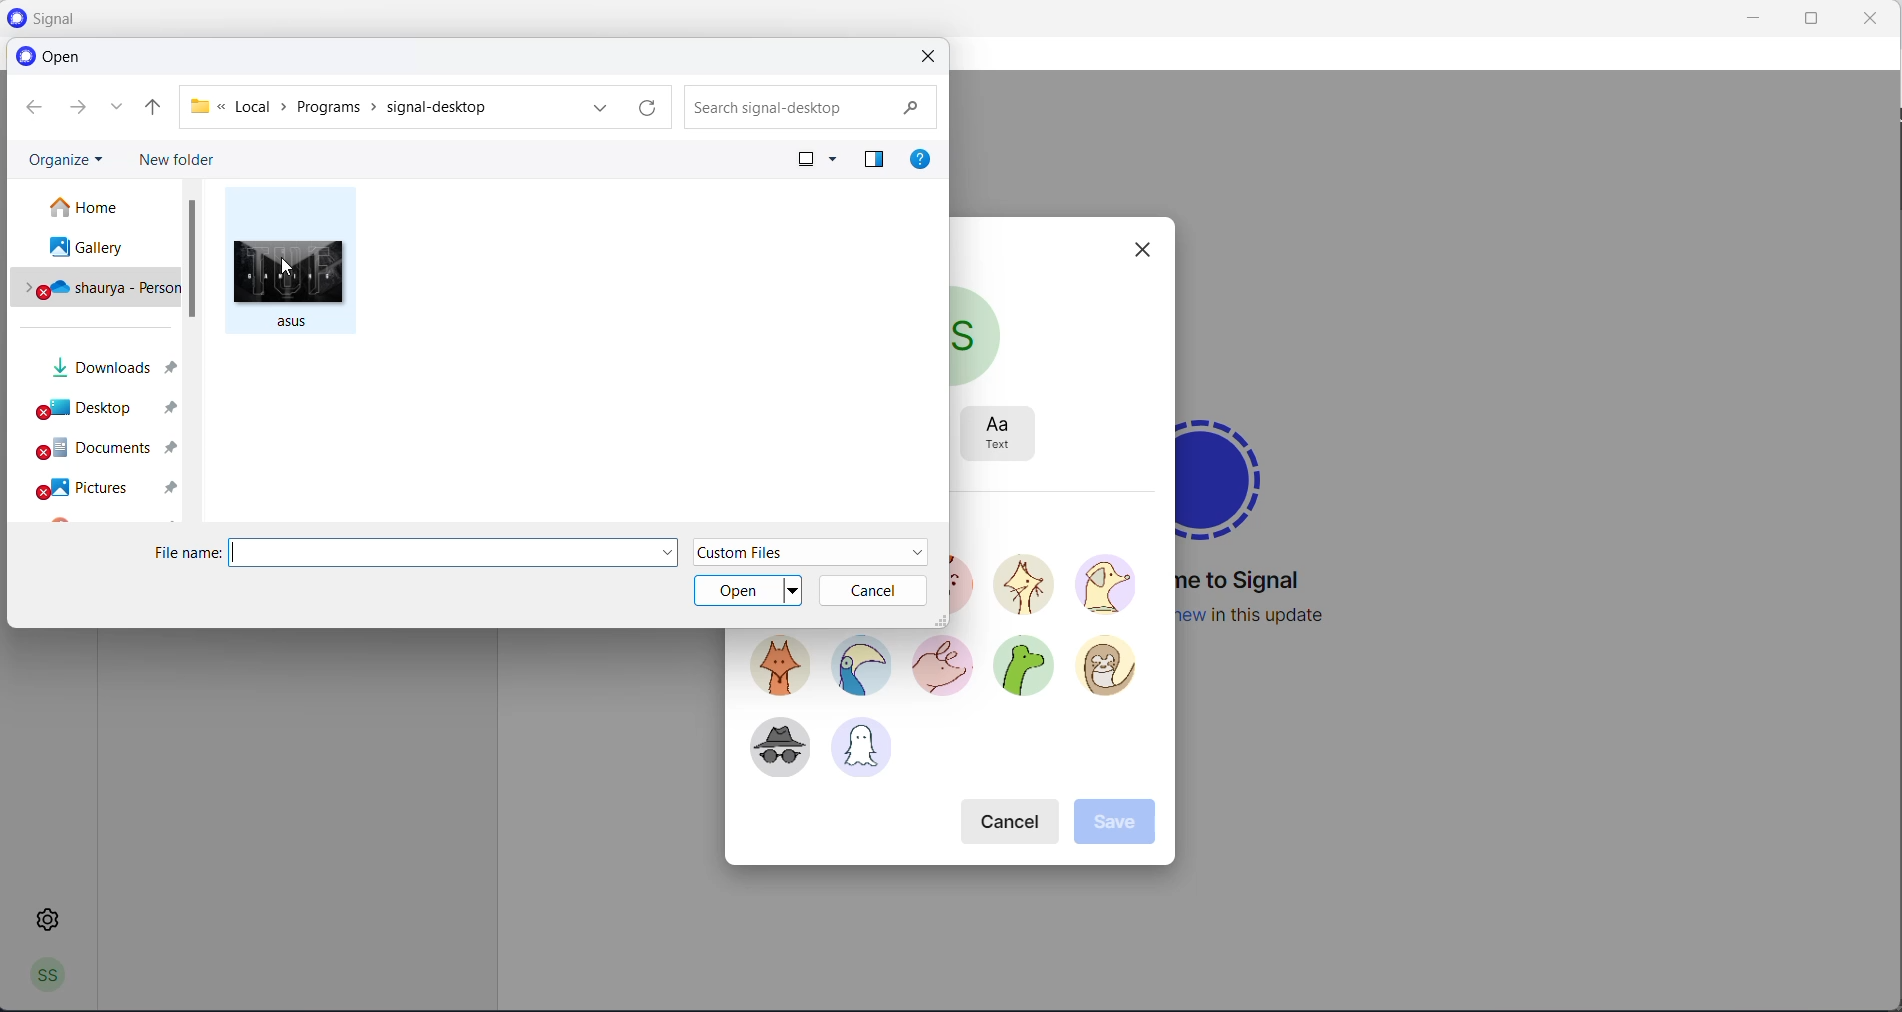 This screenshot has width=1902, height=1012. Describe the element at coordinates (876, 158) in the screenshot. I see `preview pane` at that location.